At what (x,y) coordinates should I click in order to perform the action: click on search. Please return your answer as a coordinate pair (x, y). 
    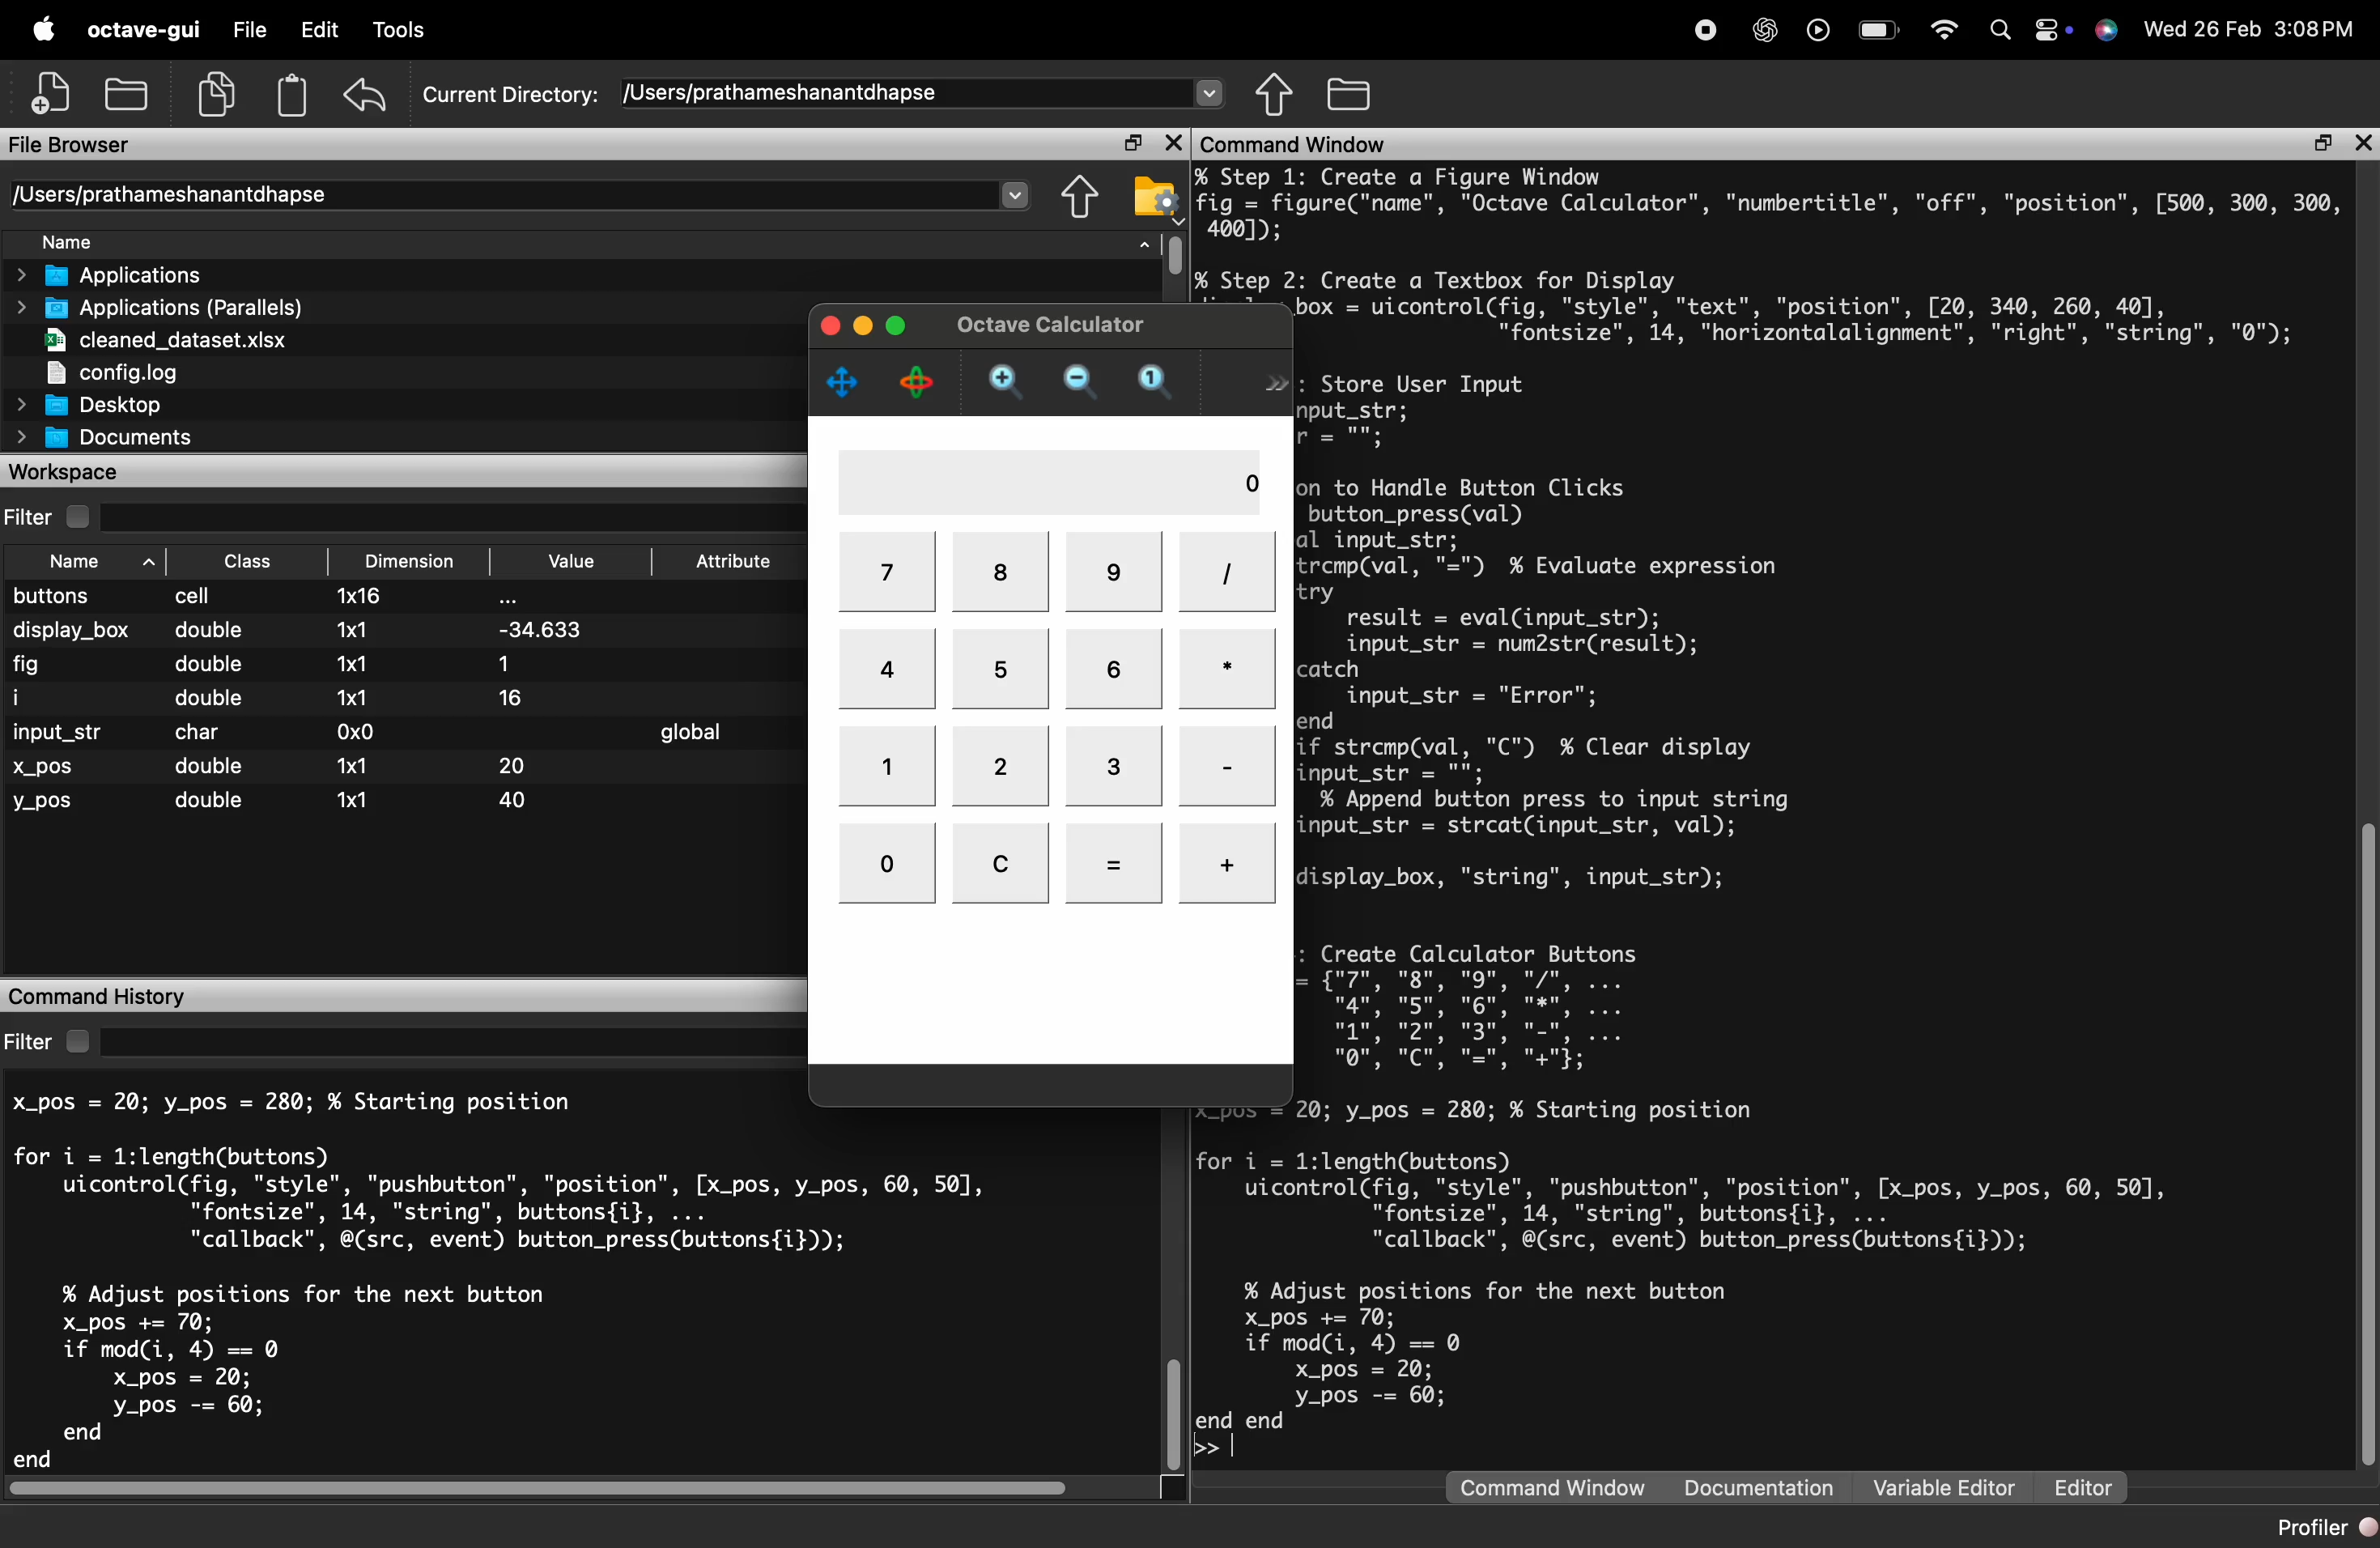
    Looking at the image, I should click on (1998, 30).